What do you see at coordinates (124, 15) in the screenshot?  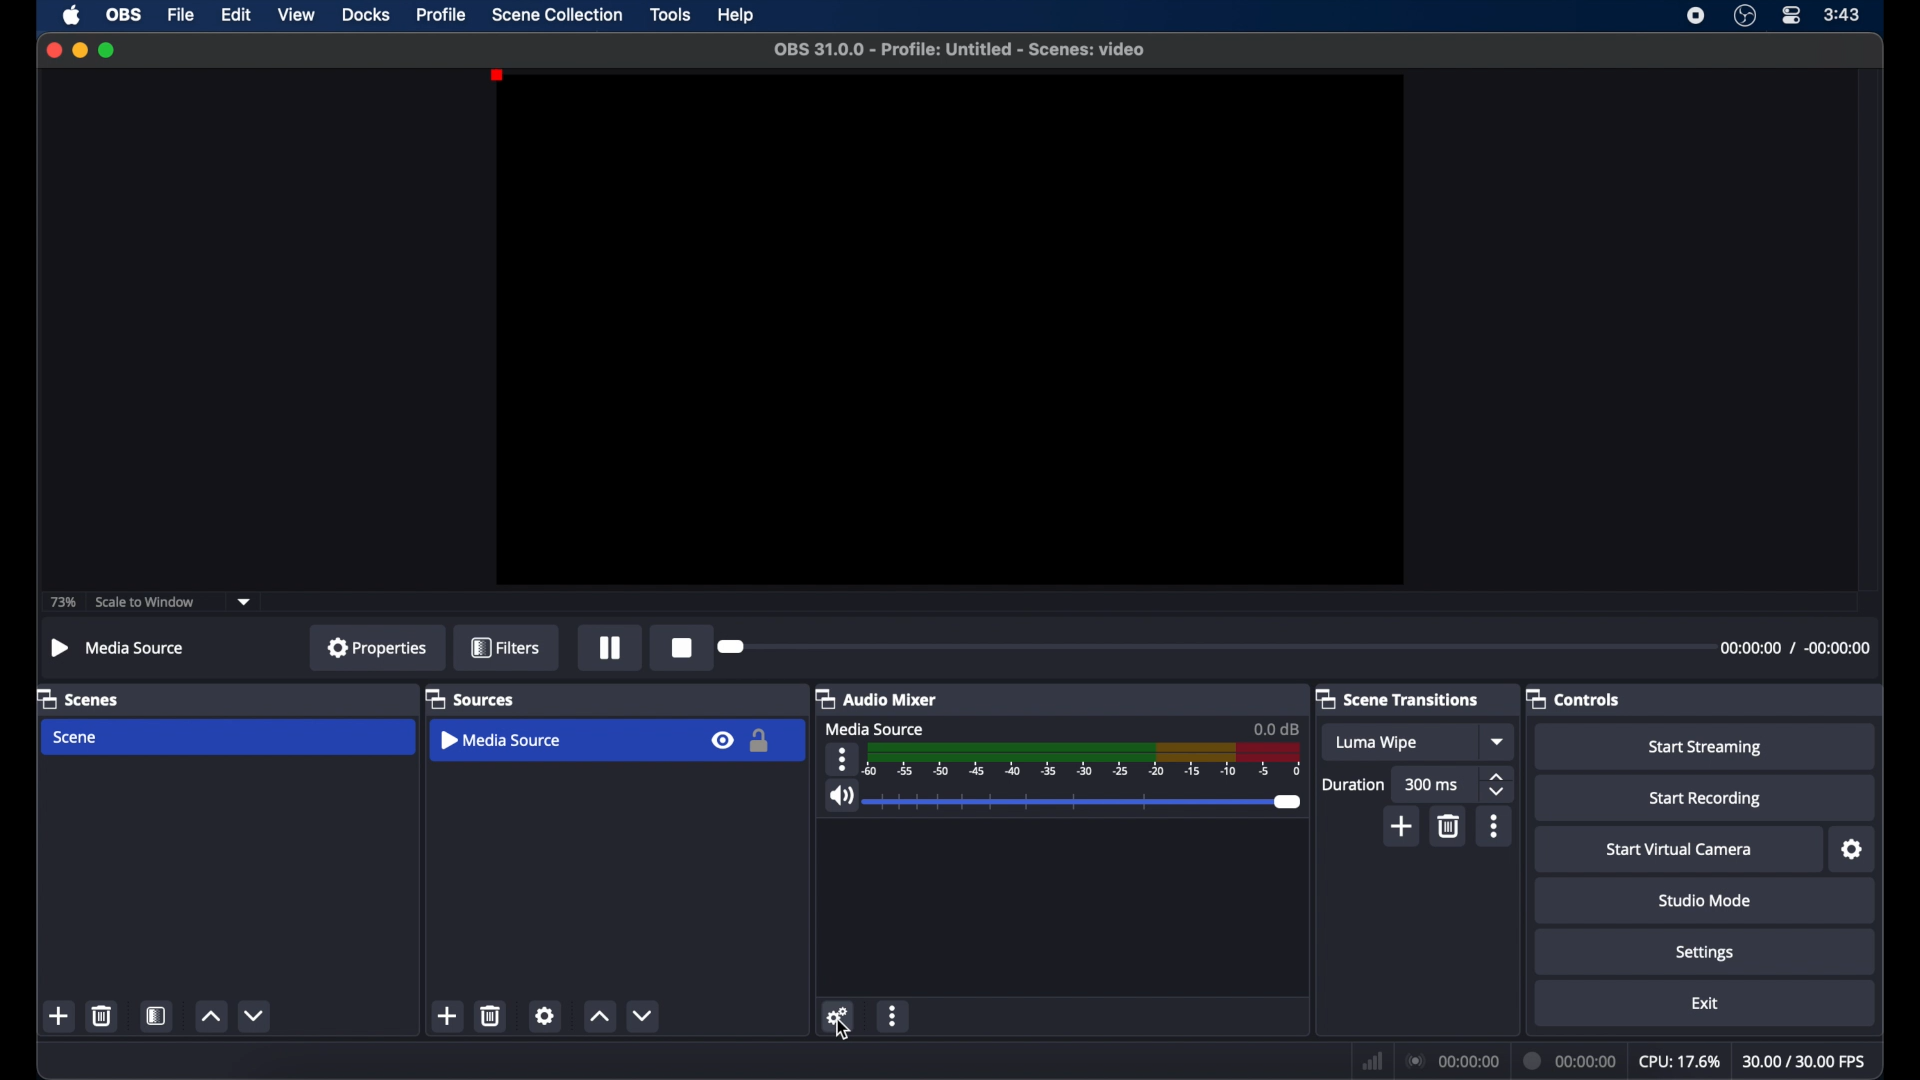 I see `obs` at bounding box center [124, 15].